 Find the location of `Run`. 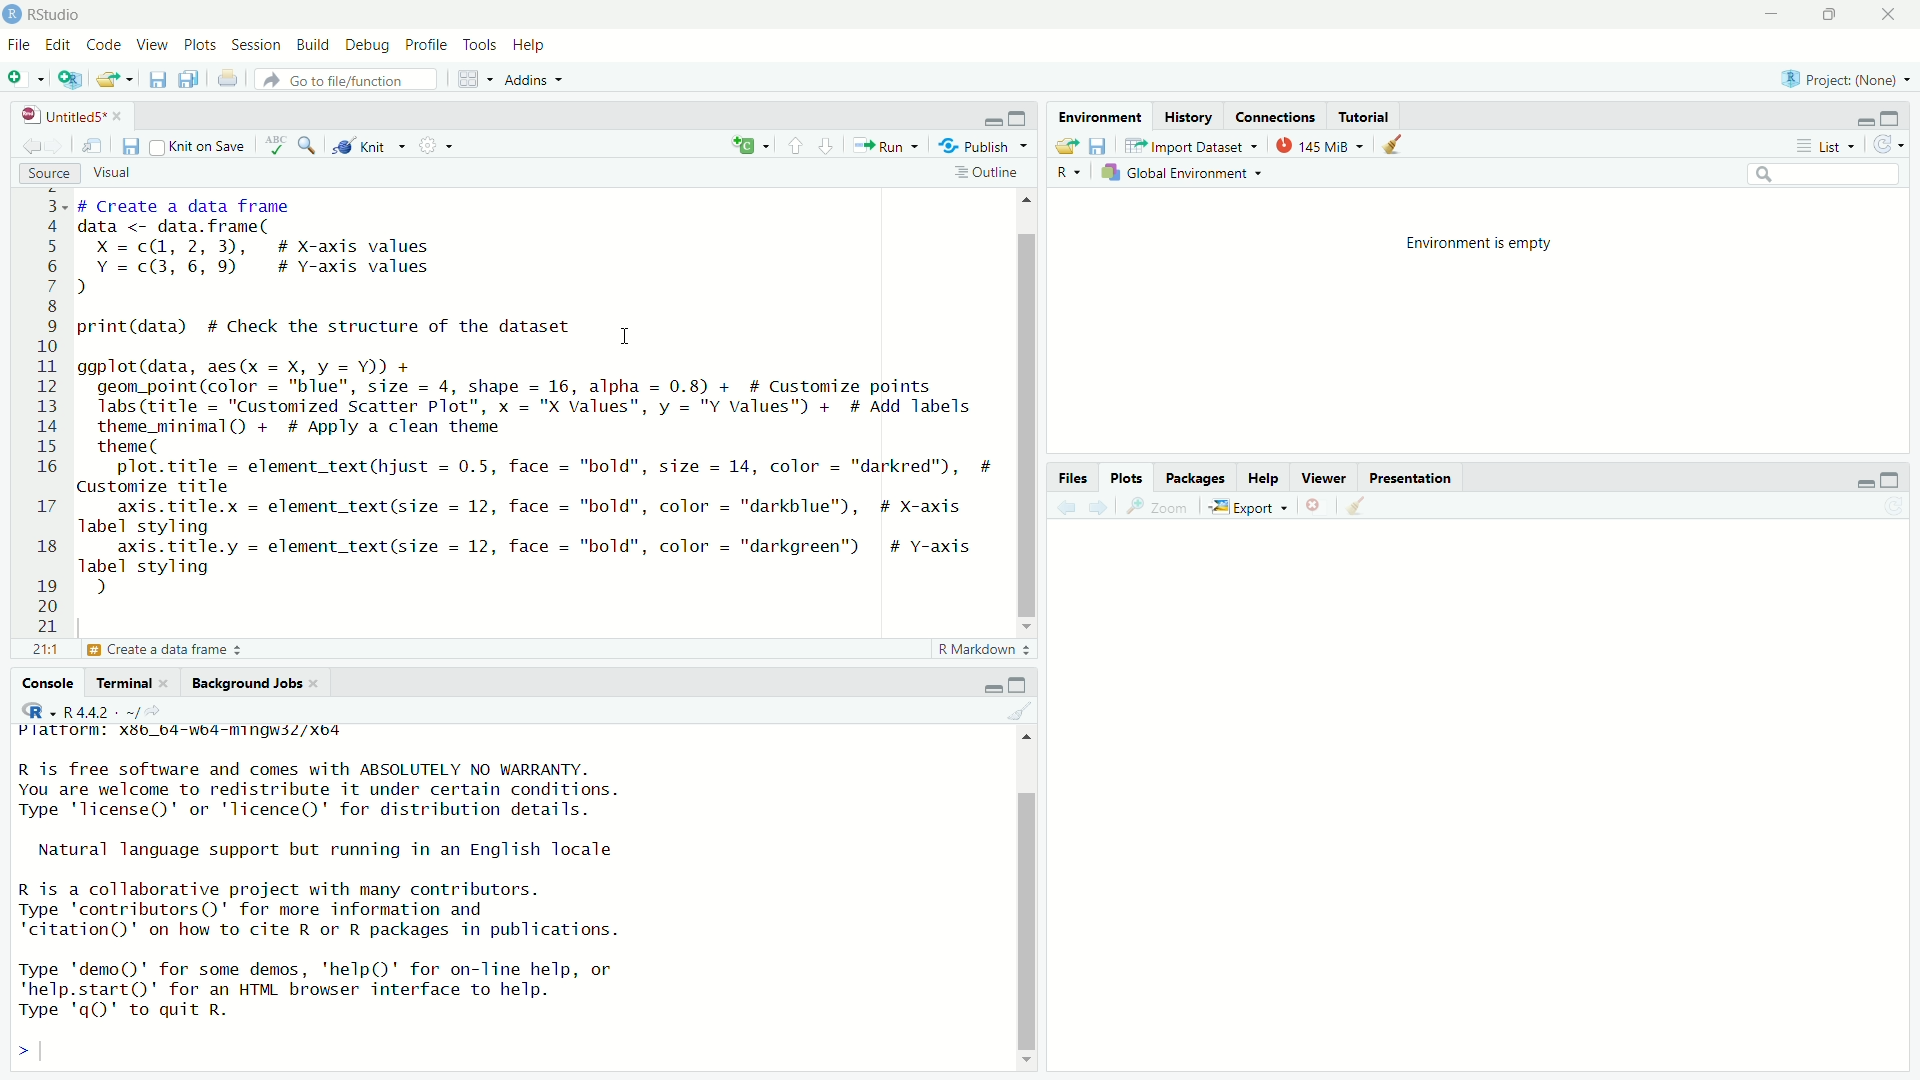

Run is located at coordinates (884, 146).